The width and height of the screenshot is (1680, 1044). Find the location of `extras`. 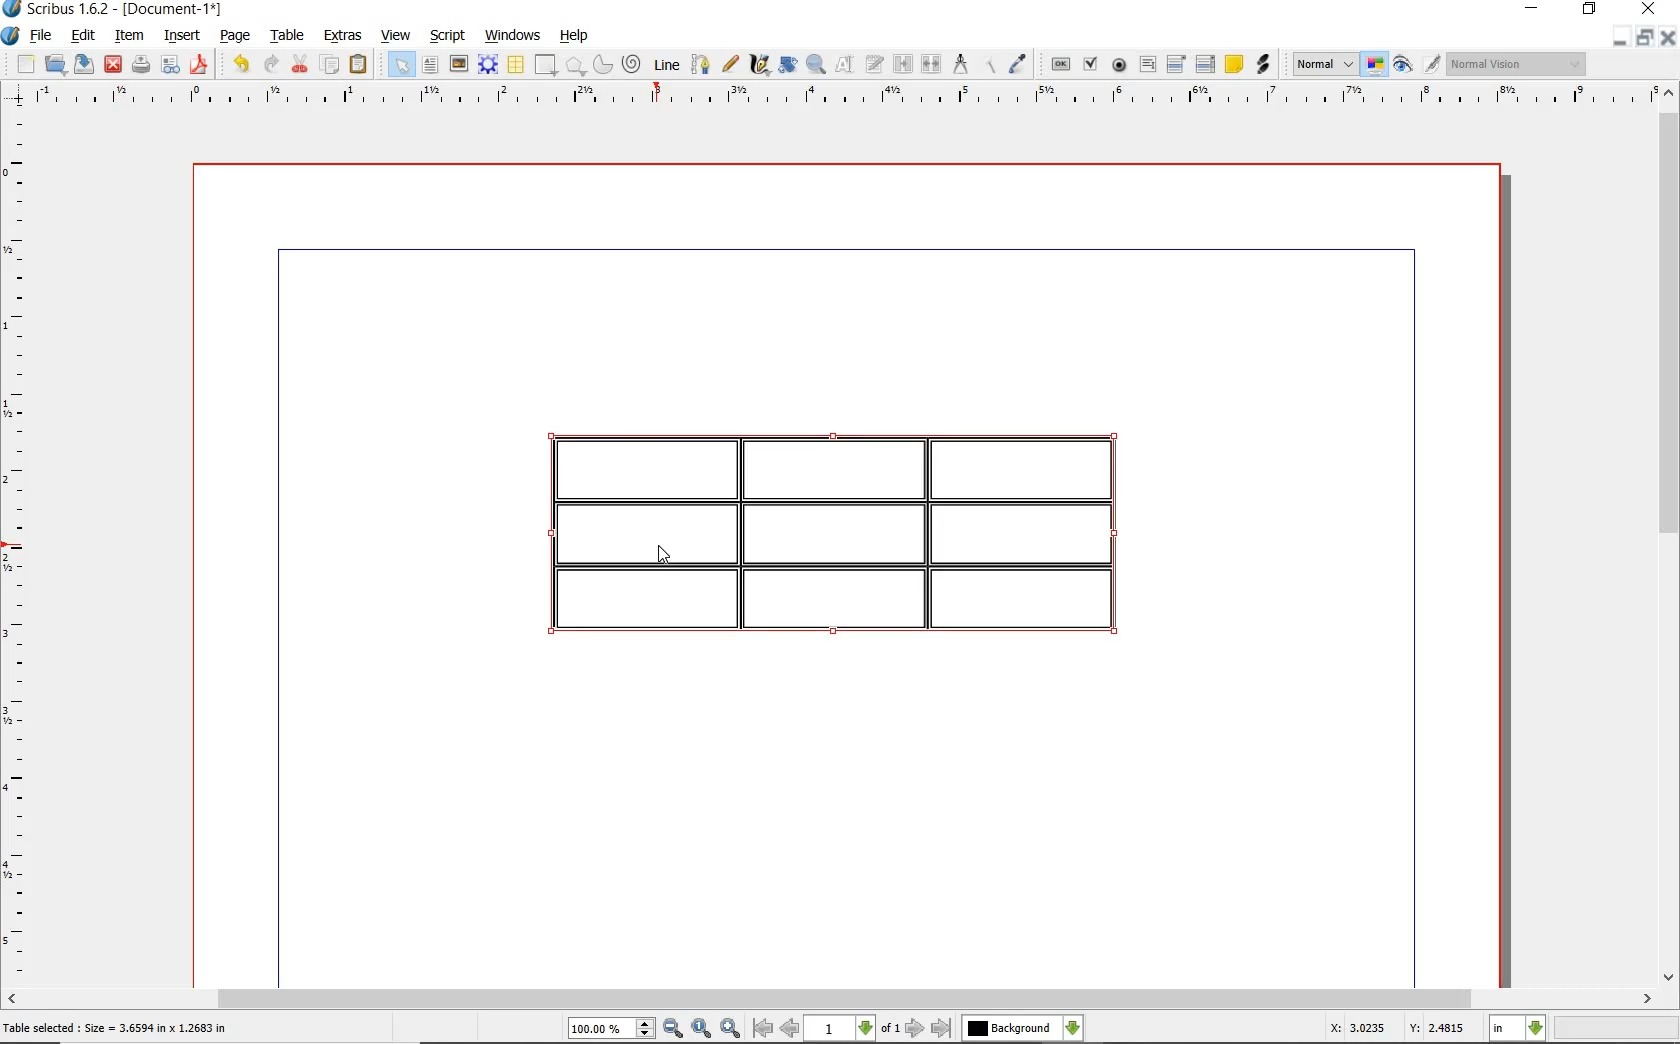

extras is located at coordinates (344, 37).